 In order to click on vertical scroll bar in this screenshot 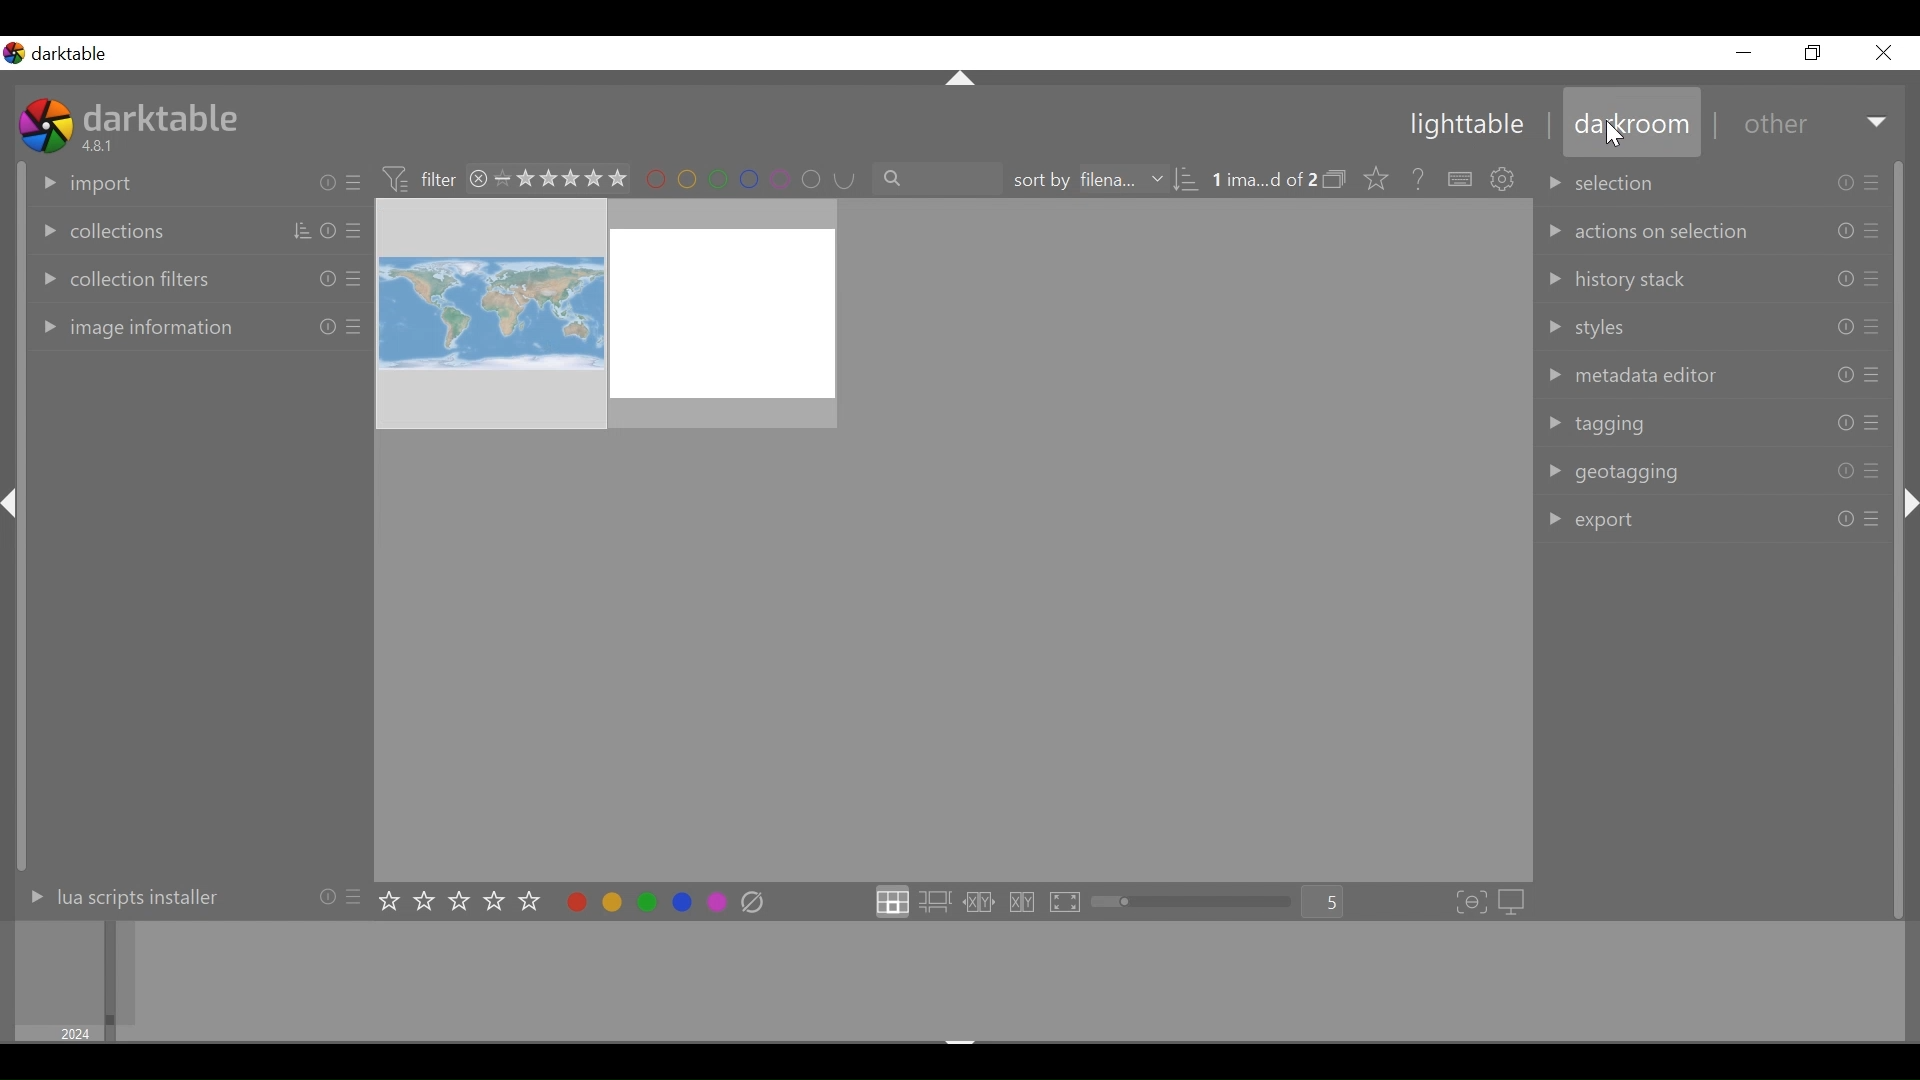, I will do `click(26, 714)`.